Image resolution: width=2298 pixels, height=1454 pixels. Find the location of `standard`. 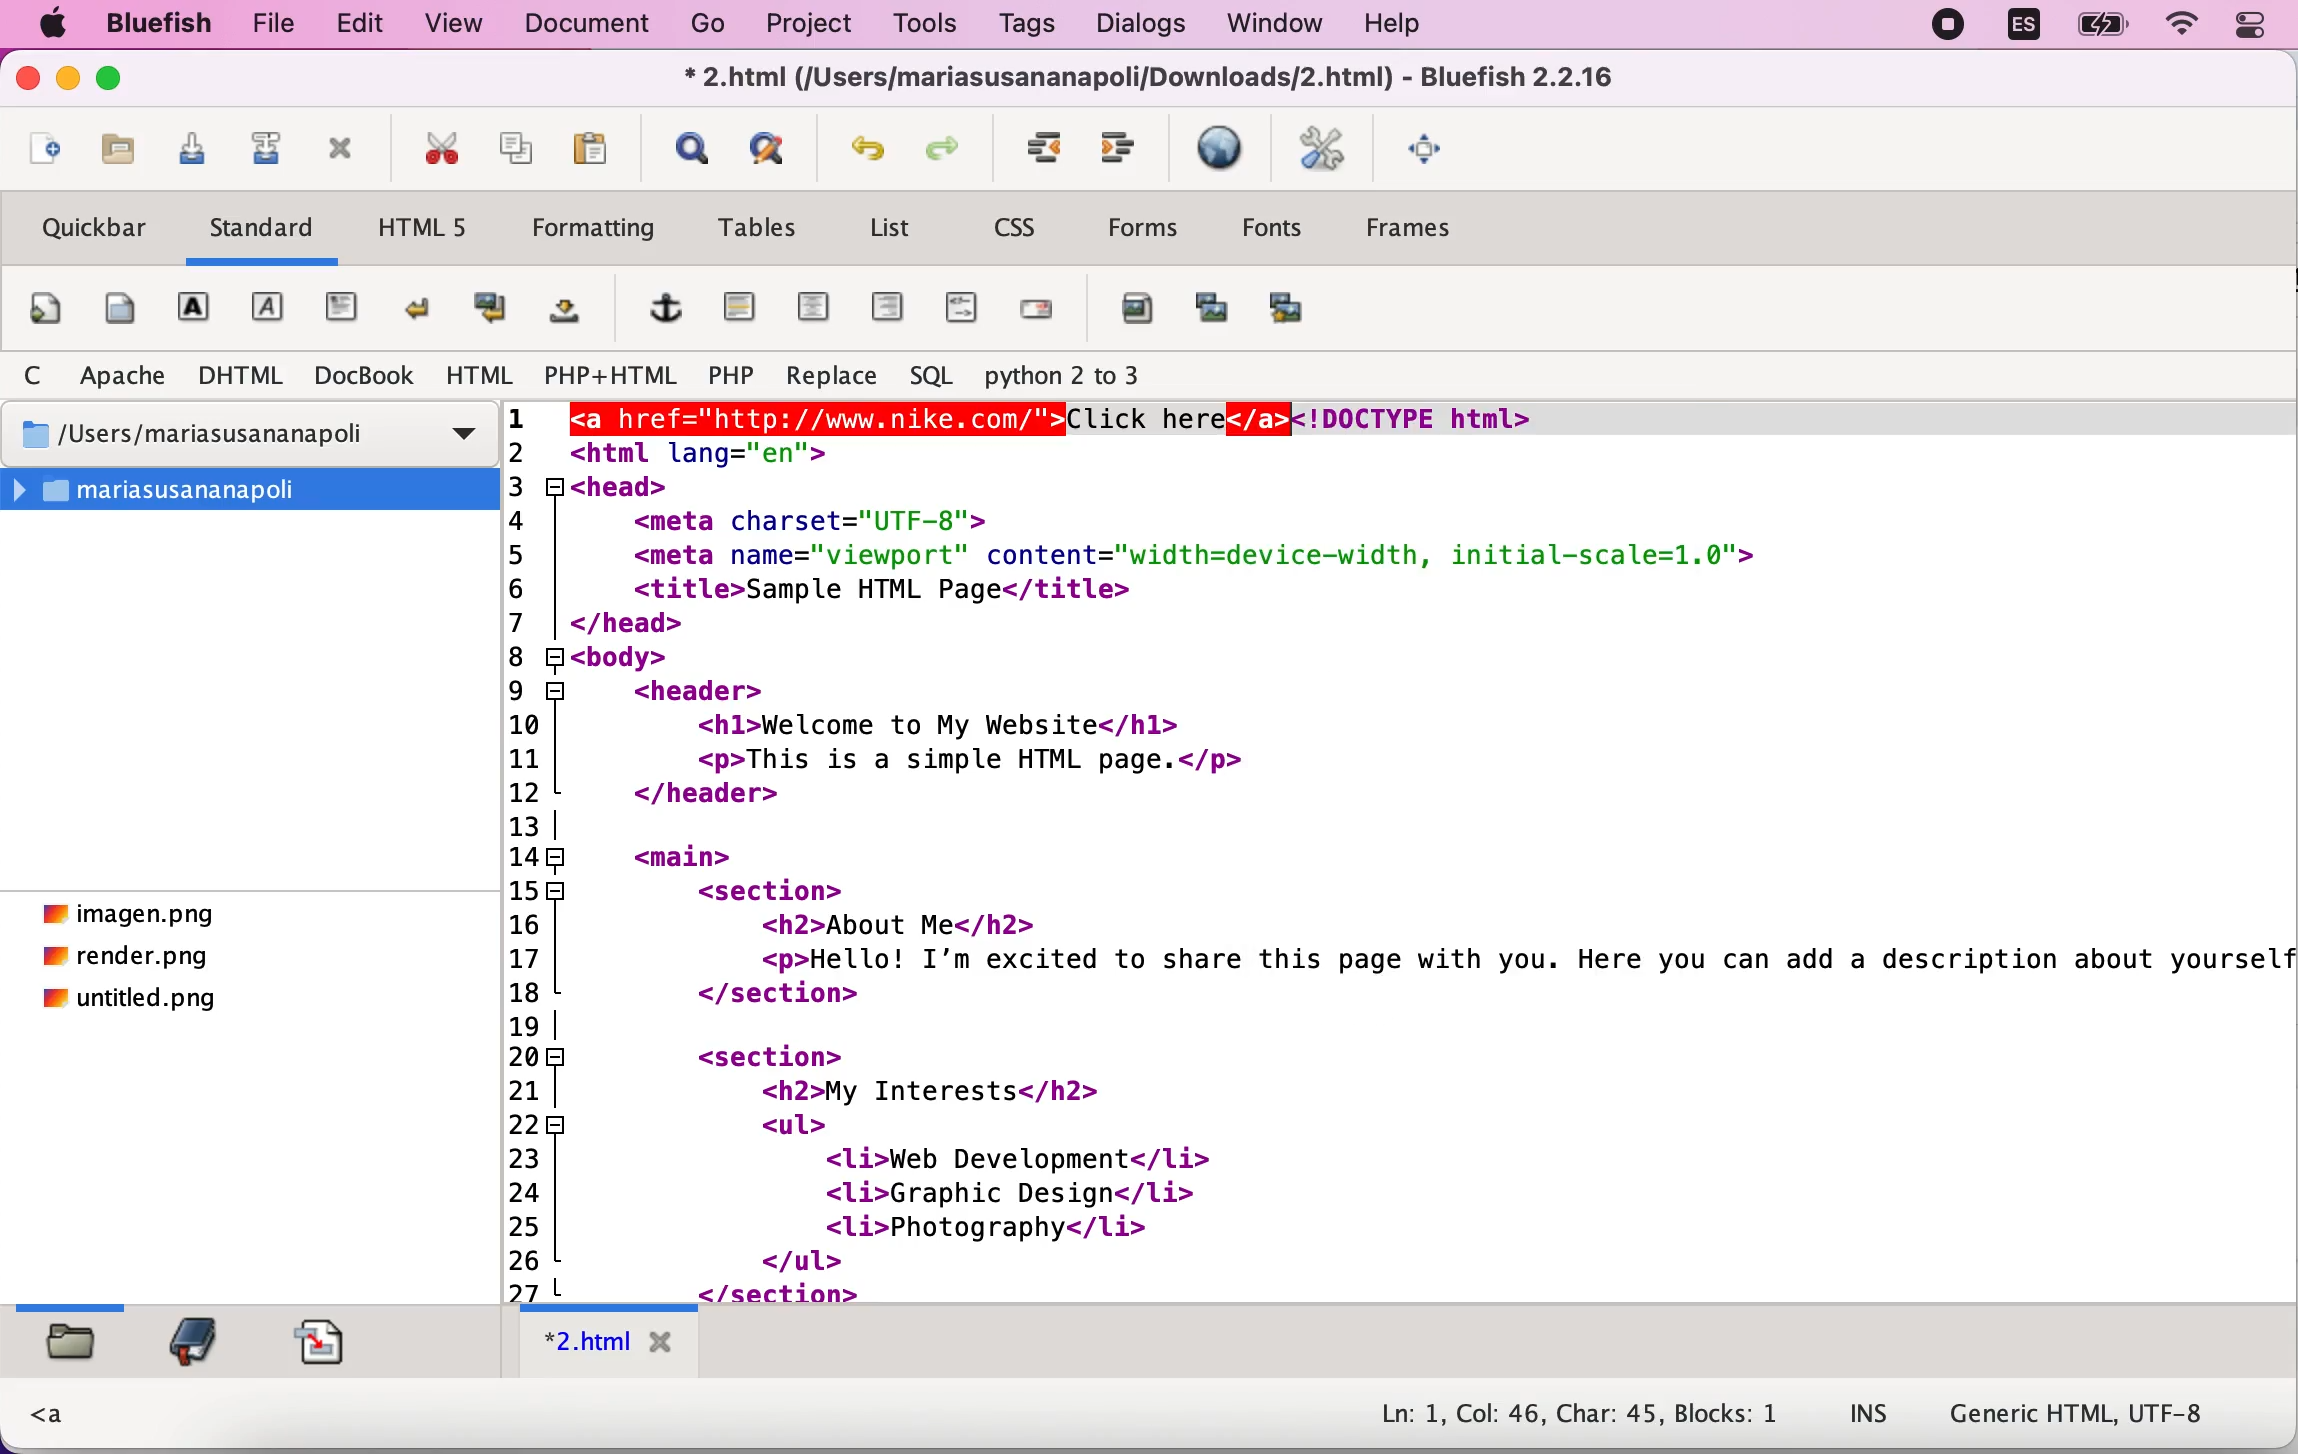

standard is located at coordinates (269, 228).